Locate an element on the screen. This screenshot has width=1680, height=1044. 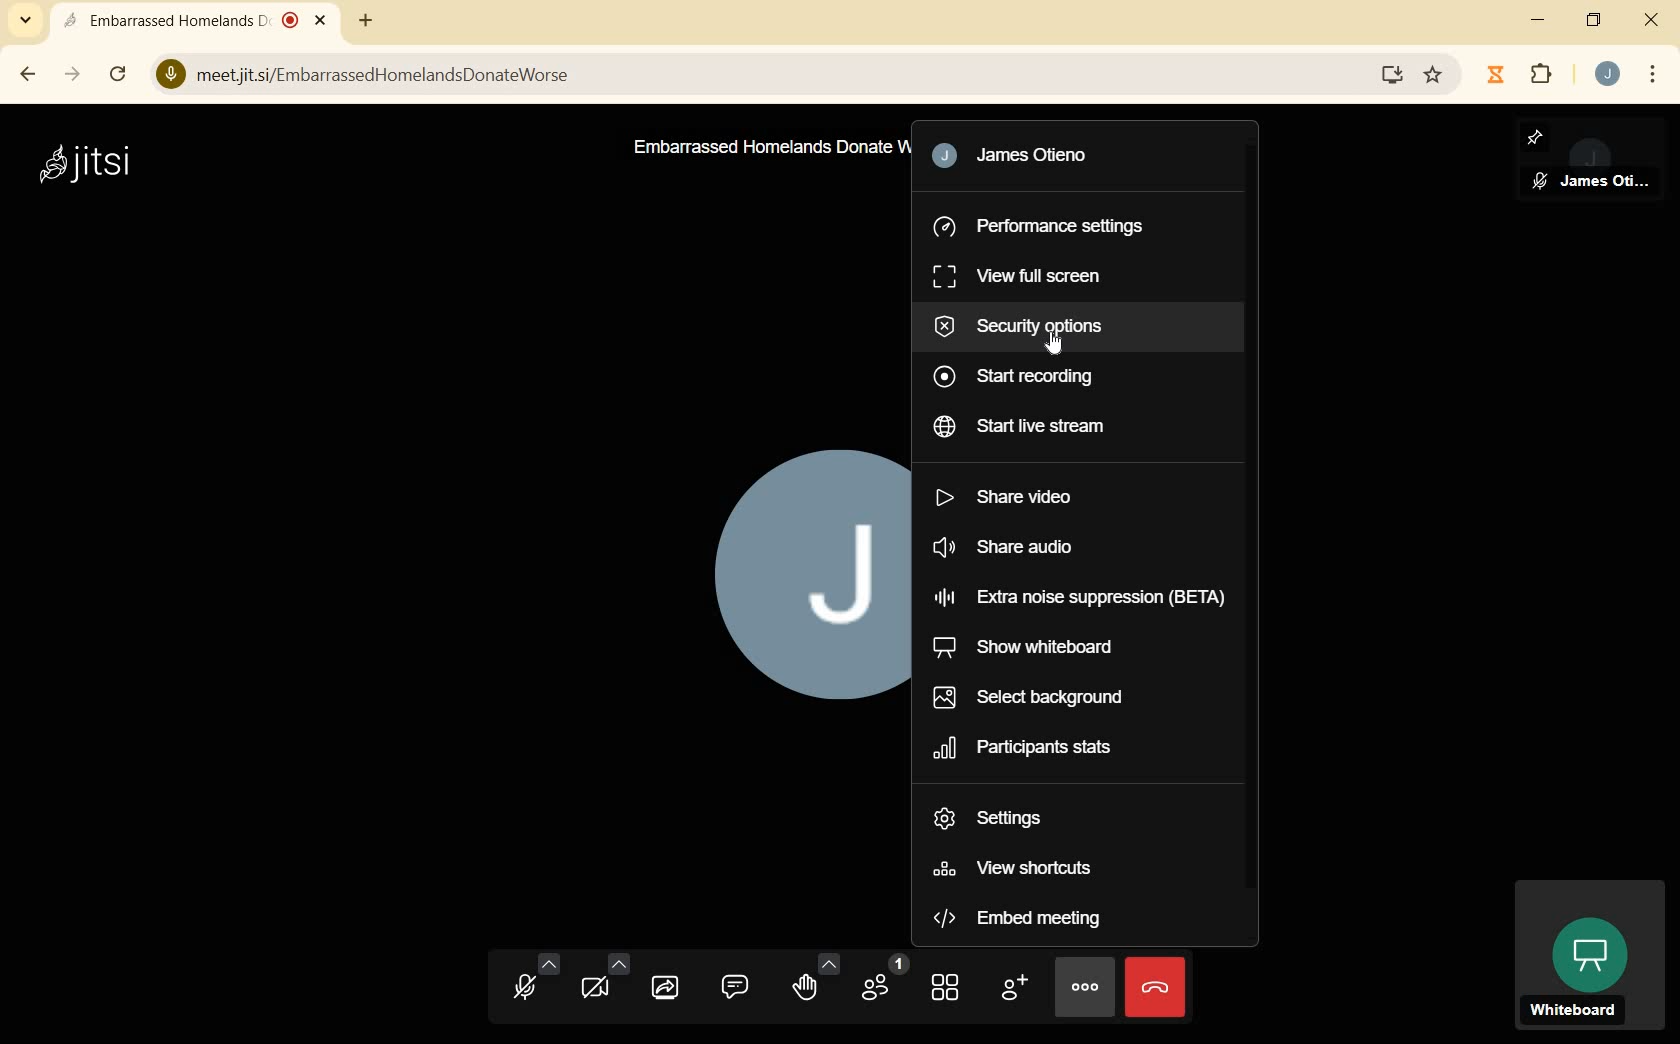
forward is located at coordinates (71, 75).